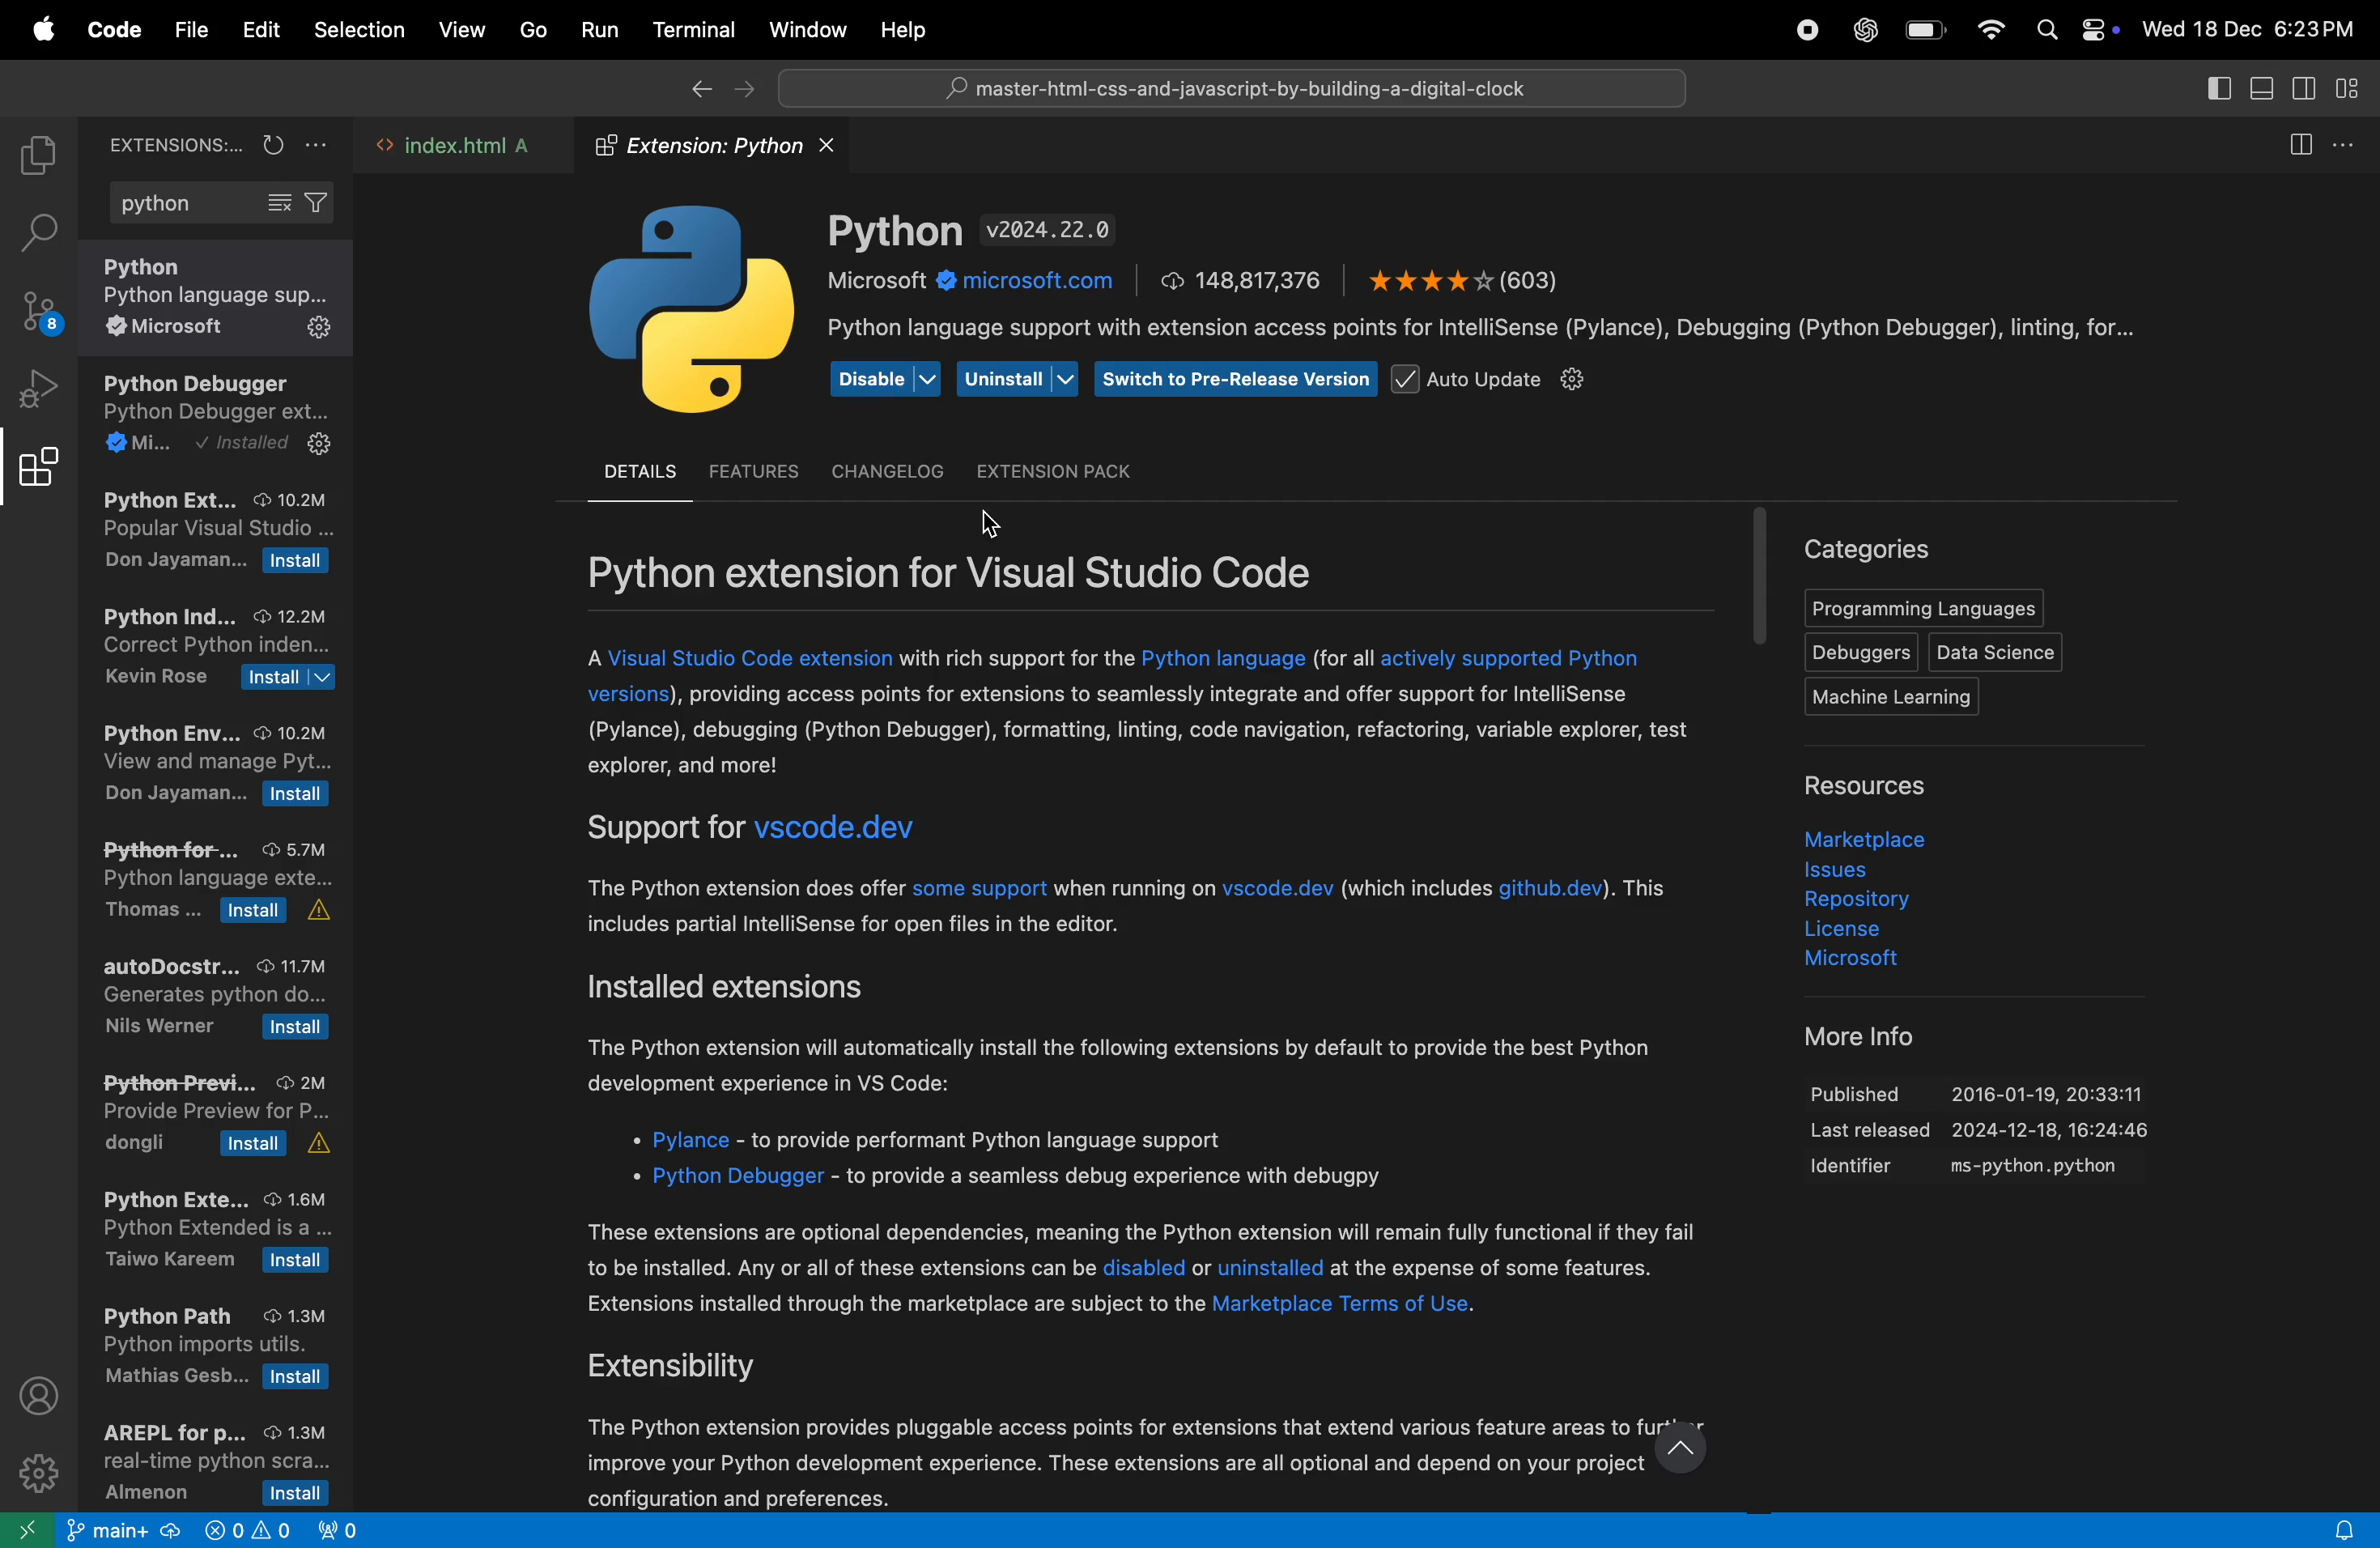 This screenshot has height=1548, width=2380. What do you see at coordinates (36, 157) in the screenshot?
I see `explore` at bounding box center [36, 157].